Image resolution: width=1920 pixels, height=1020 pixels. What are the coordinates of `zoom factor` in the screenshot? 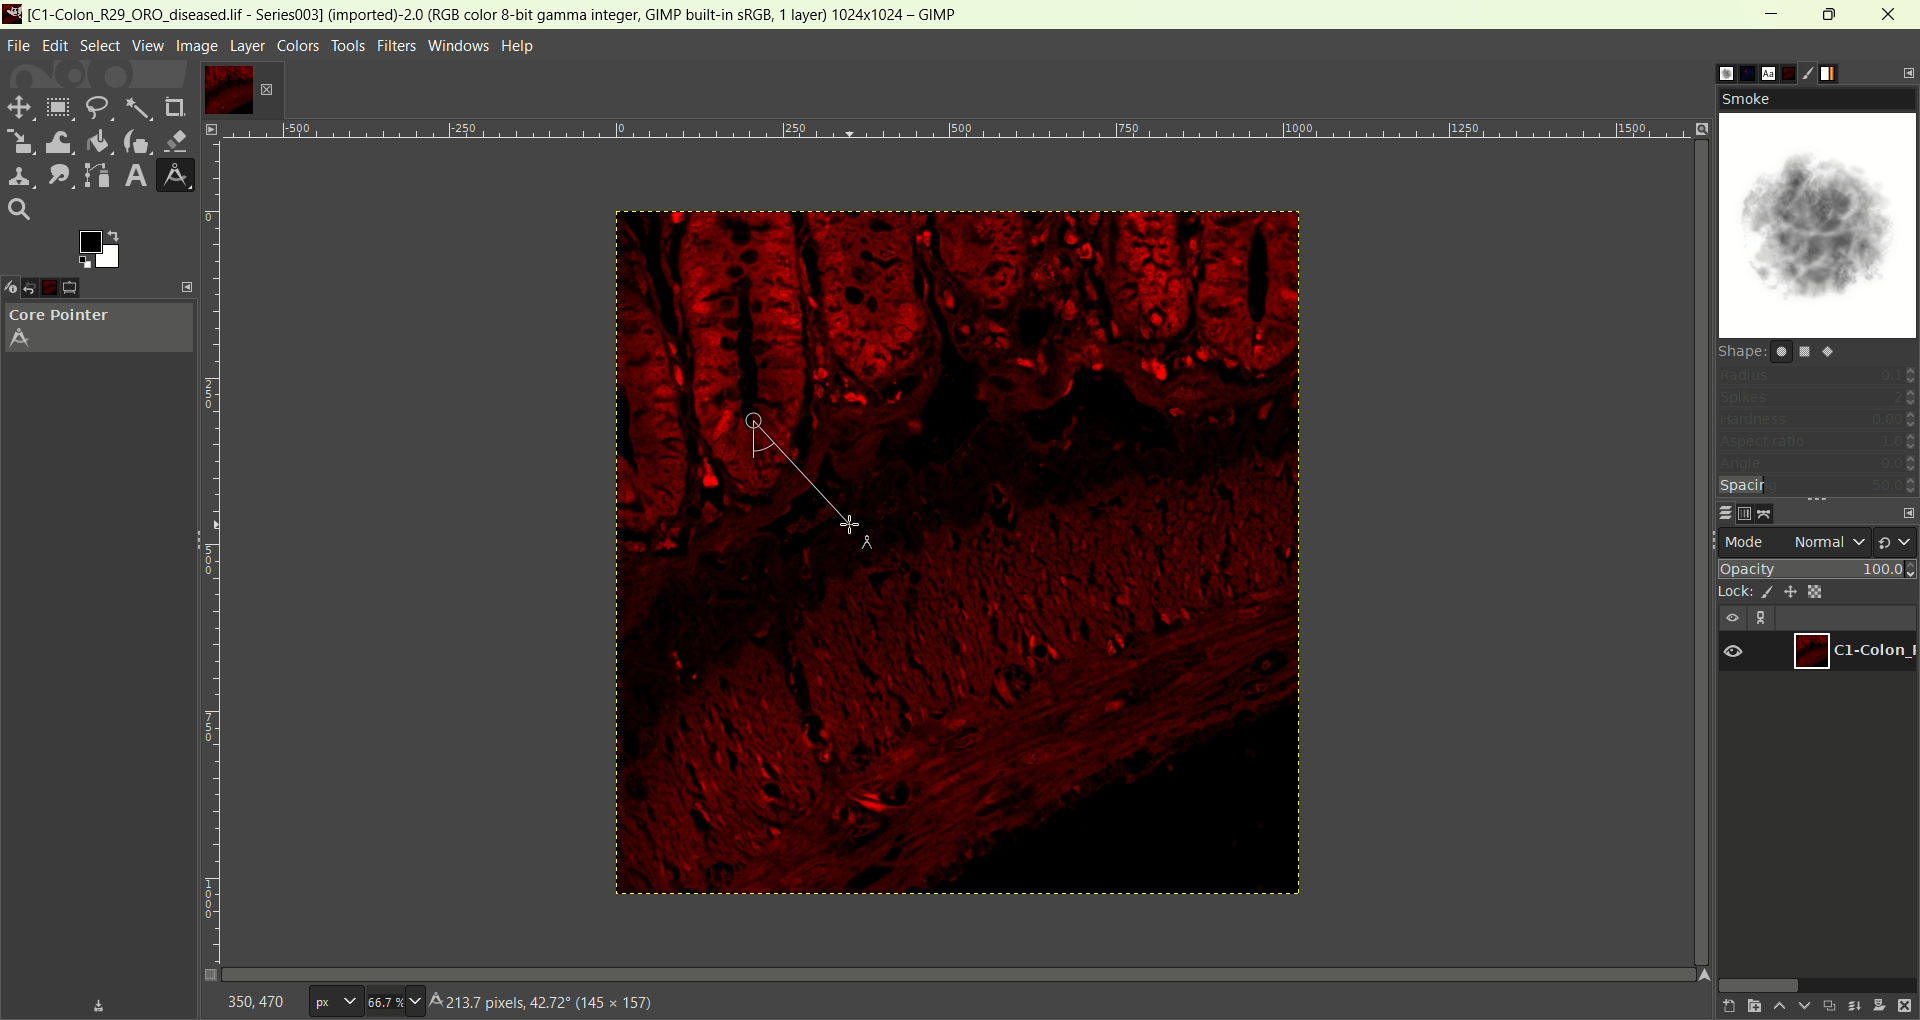 It's located at (396, 1000).